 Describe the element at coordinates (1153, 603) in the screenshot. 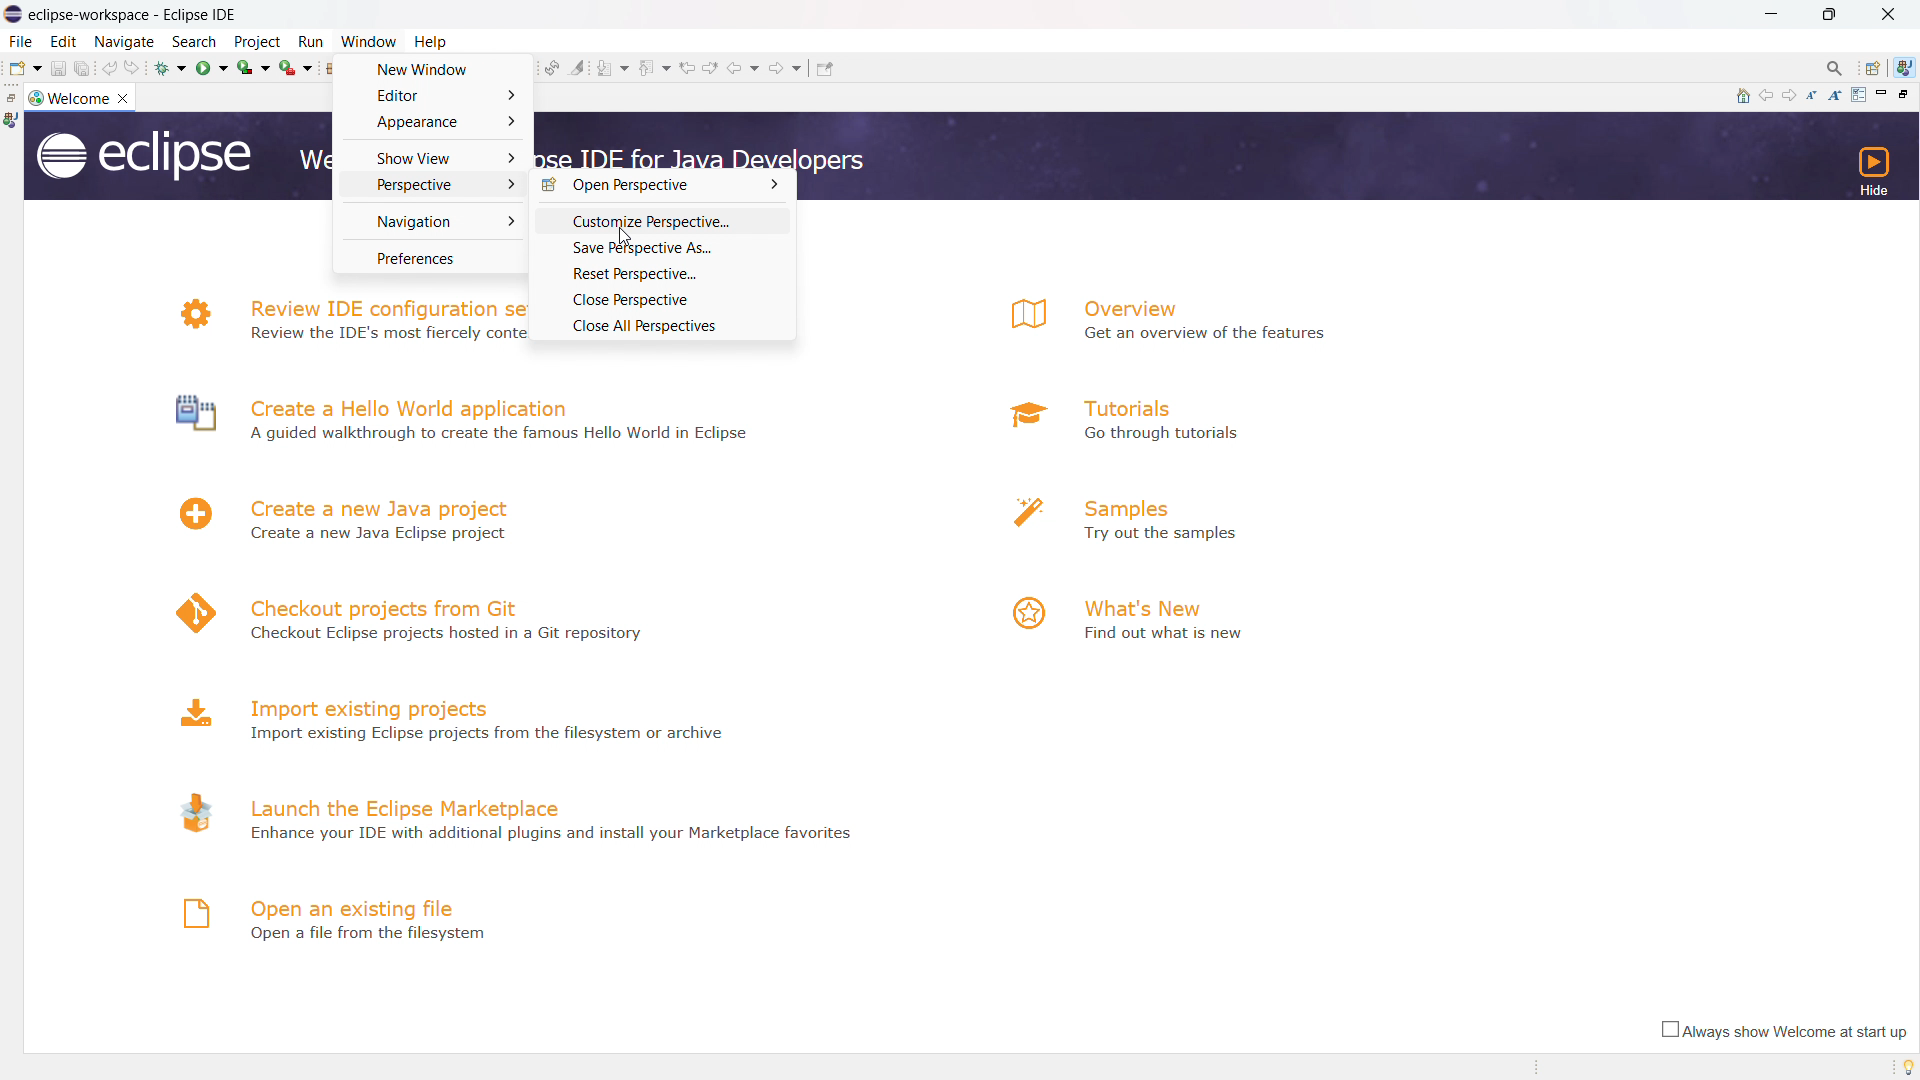

I see `what's new` at that location.